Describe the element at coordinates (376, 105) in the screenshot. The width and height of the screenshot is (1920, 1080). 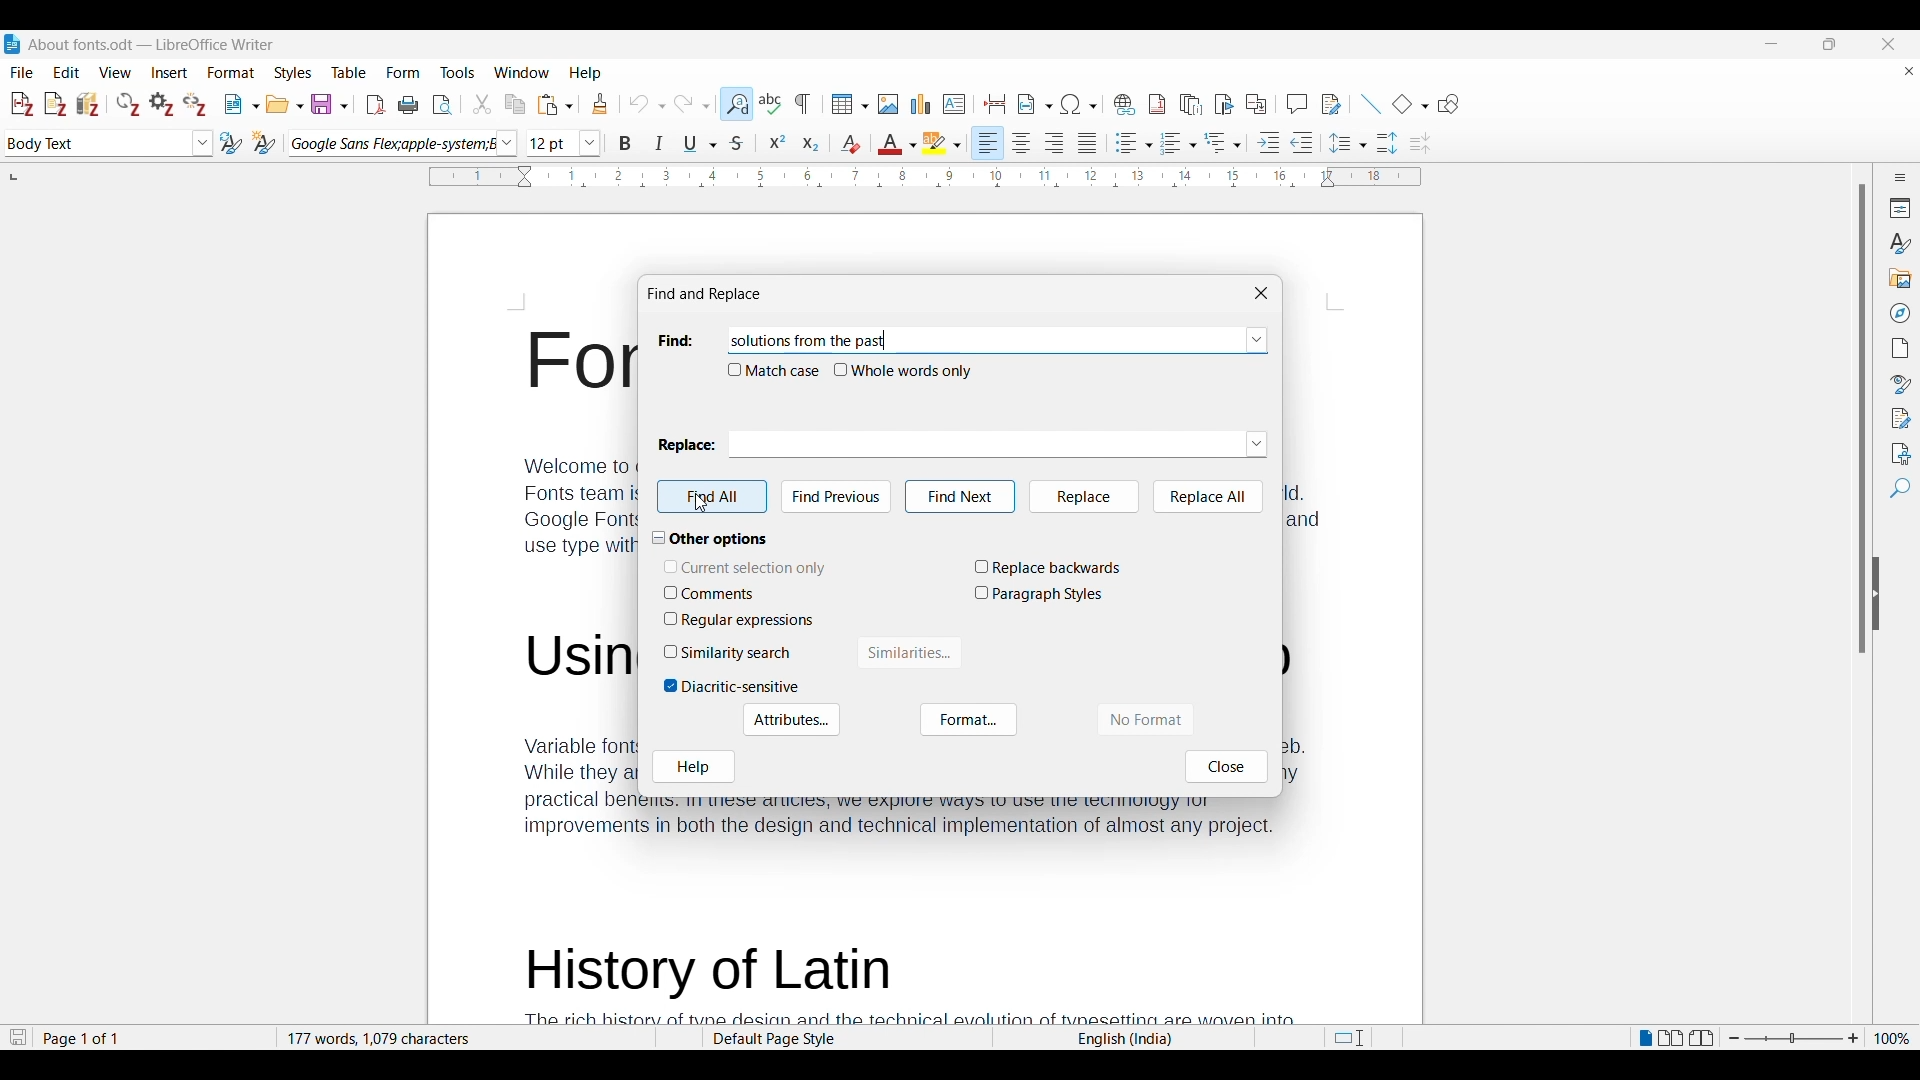
I see `Export directly as PDF` at that location.